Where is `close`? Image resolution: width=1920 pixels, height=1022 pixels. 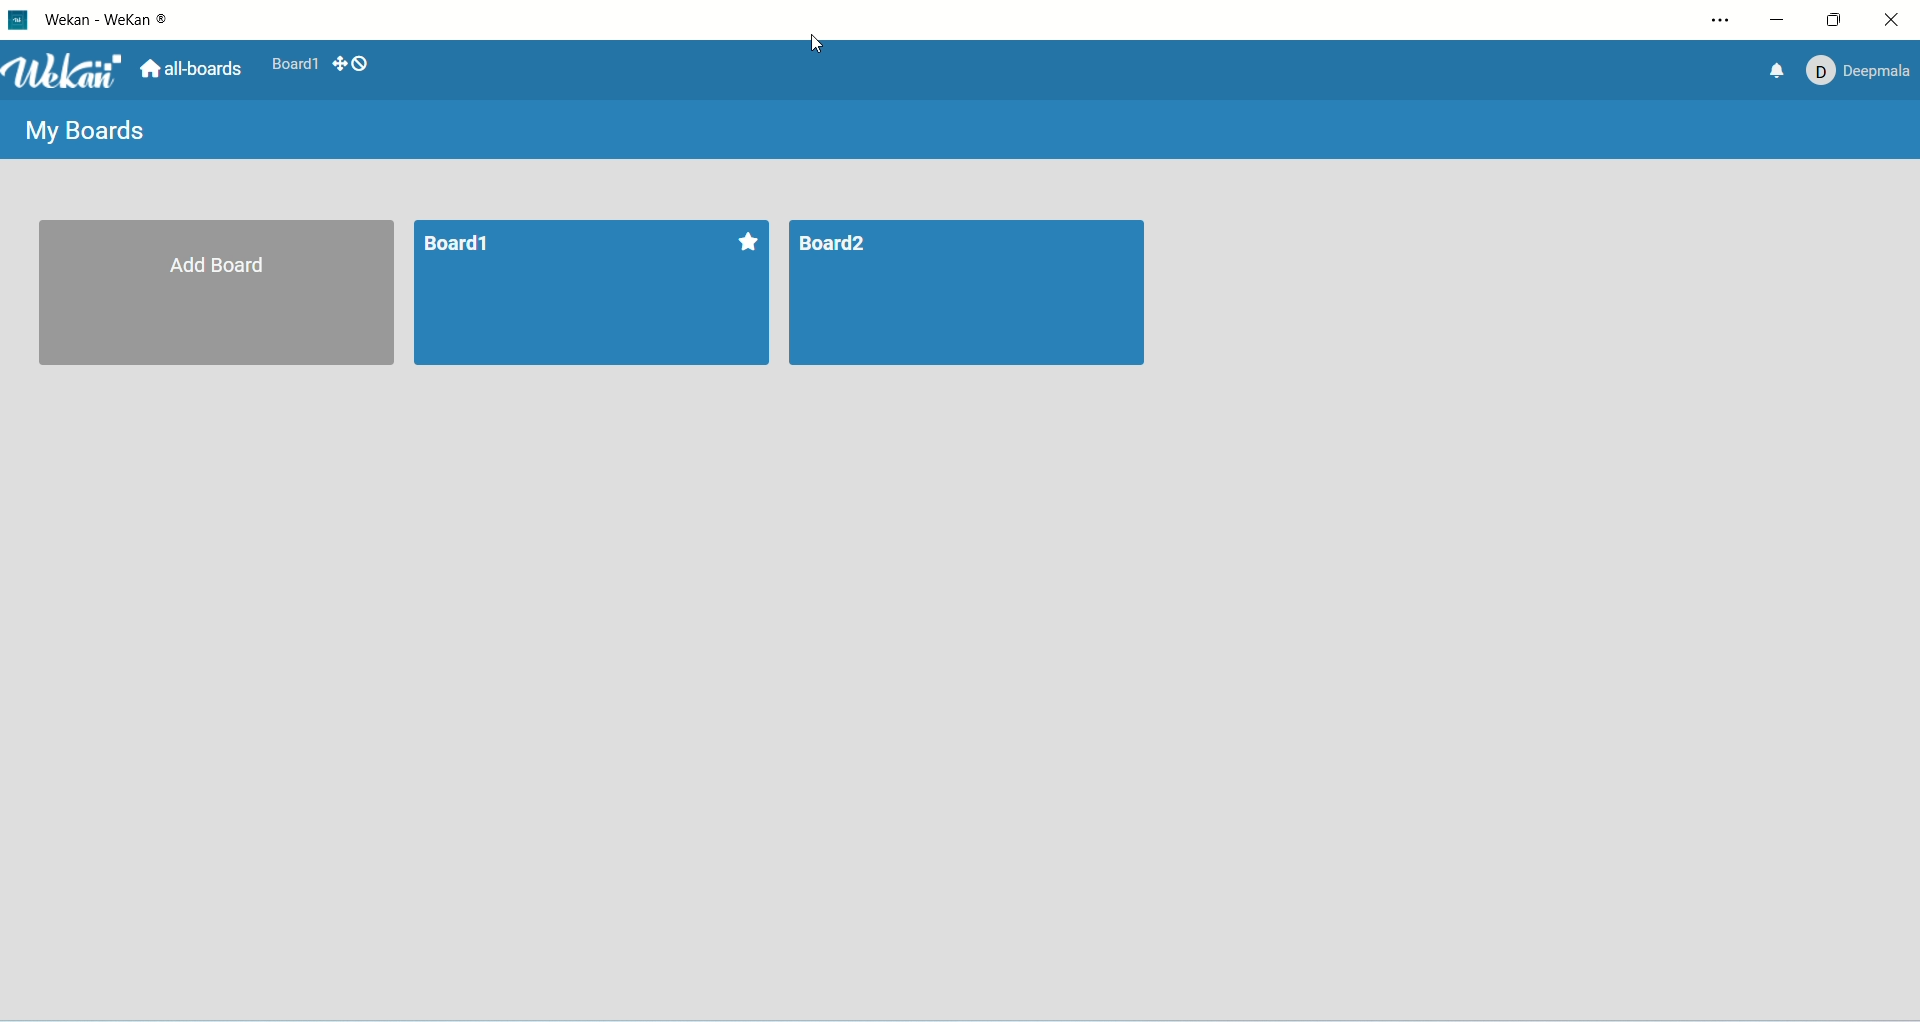
close is located at coordinates (1893, 20).